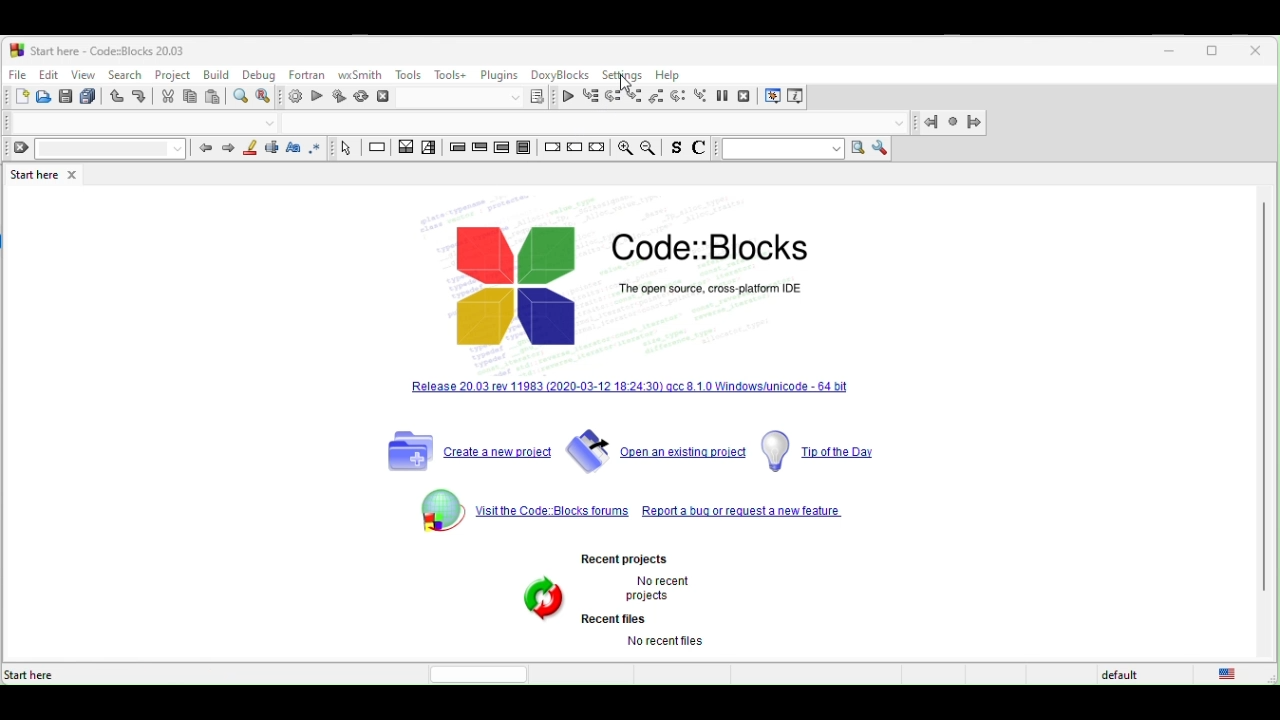  What do you see at coordinates (478, 99) in the screenshot?
I see `show the select target dialogue` at bounding box center [478, 99].